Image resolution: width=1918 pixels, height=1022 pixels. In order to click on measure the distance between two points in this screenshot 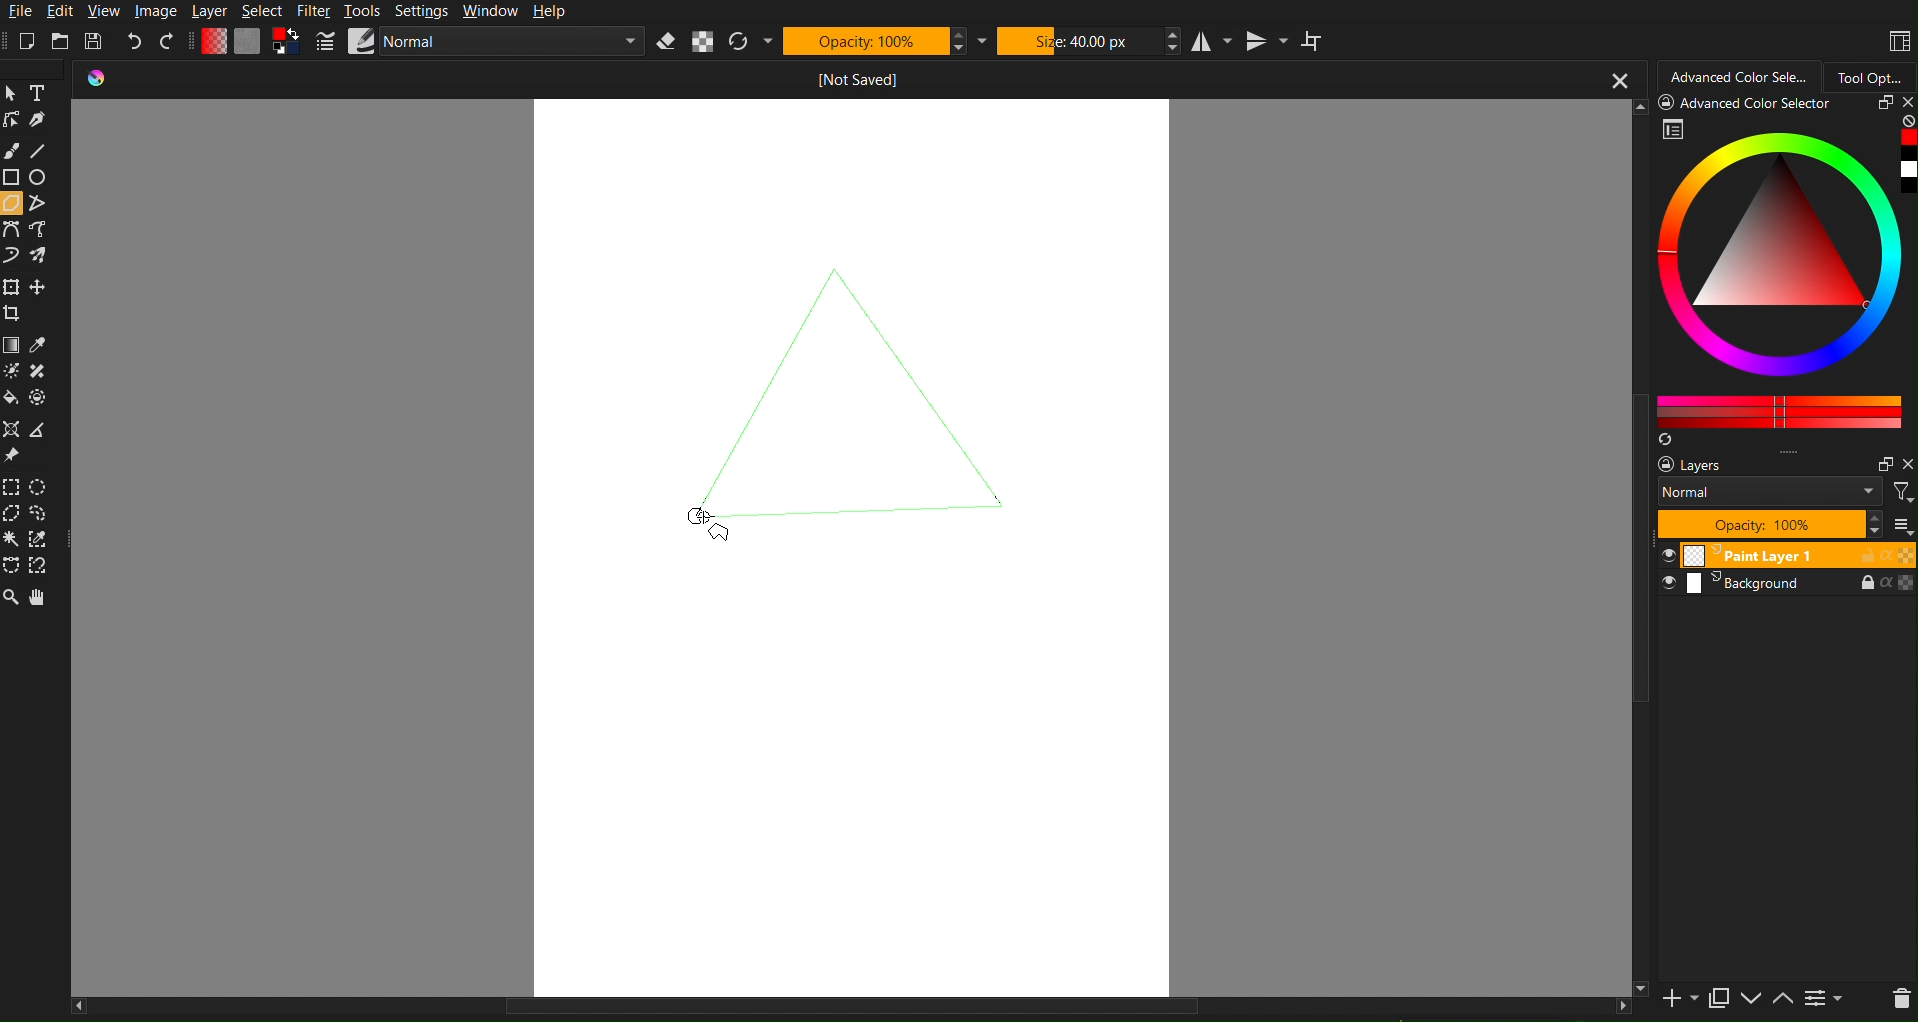, I will do `click(45, 432)`.